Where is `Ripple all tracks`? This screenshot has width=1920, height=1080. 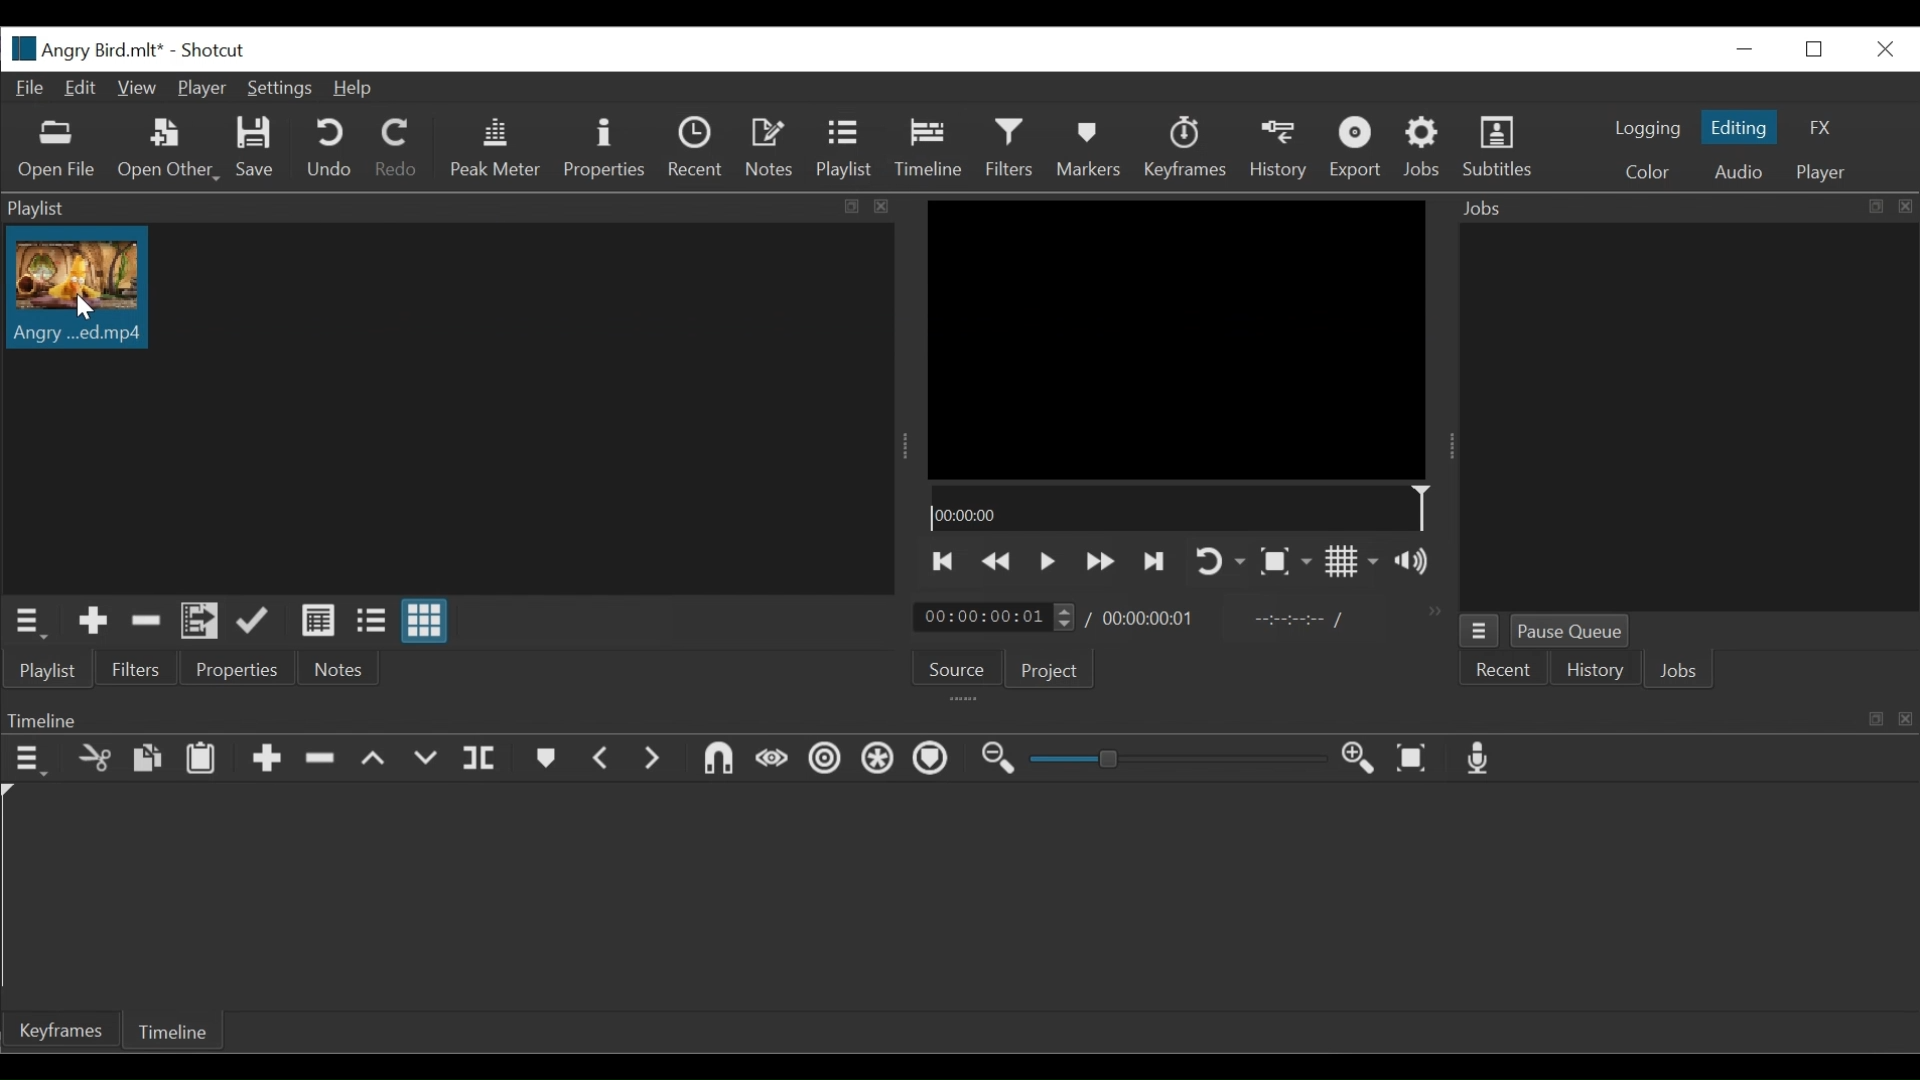 Ripple all tracks is located at coordinates (879, 759).